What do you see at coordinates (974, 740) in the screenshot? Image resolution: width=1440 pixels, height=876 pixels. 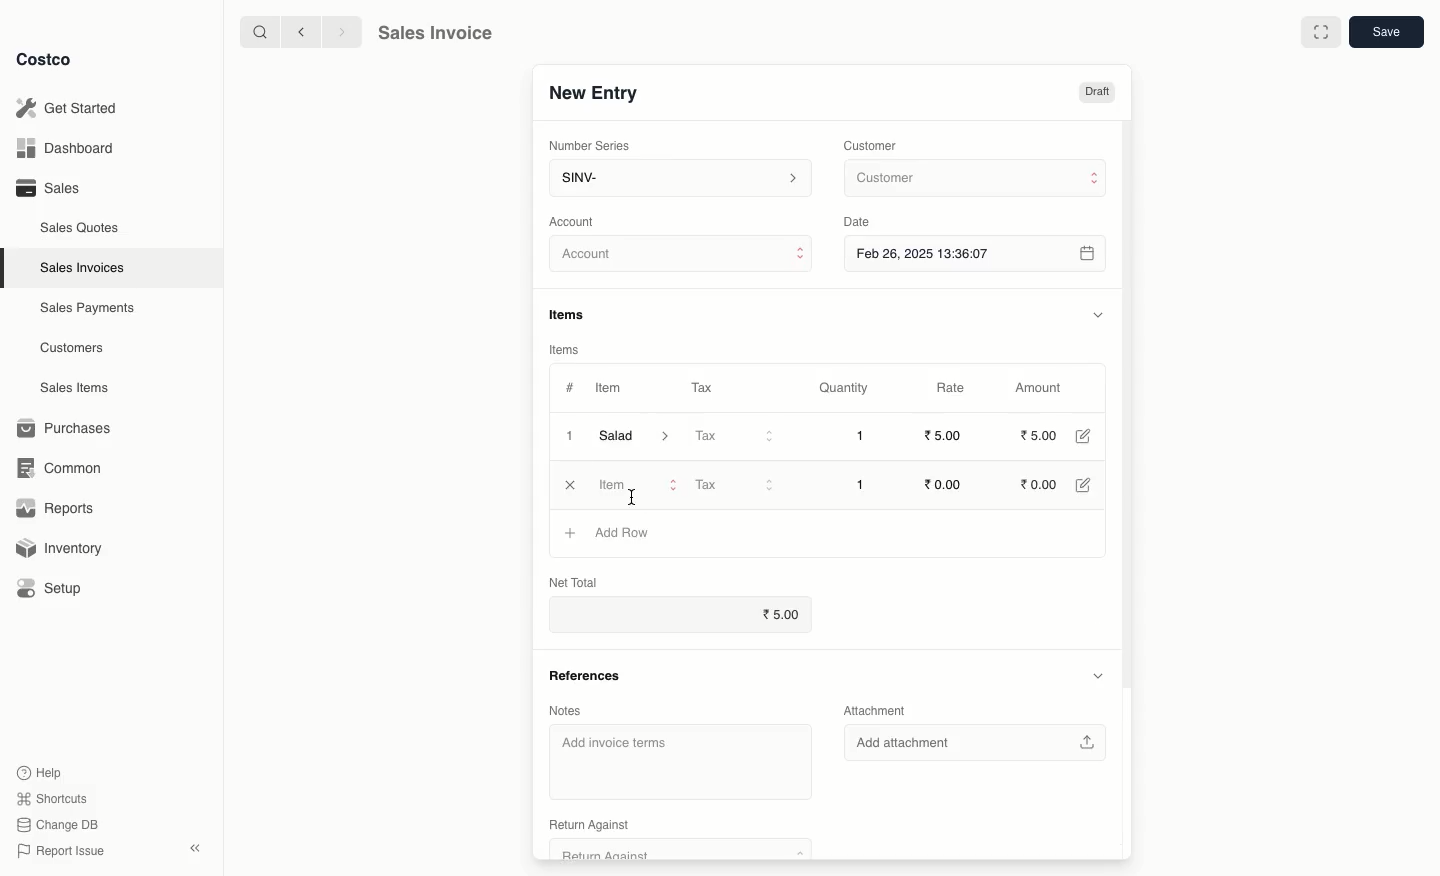 I see `‘Add attachment` at bounding box center [974, 740].